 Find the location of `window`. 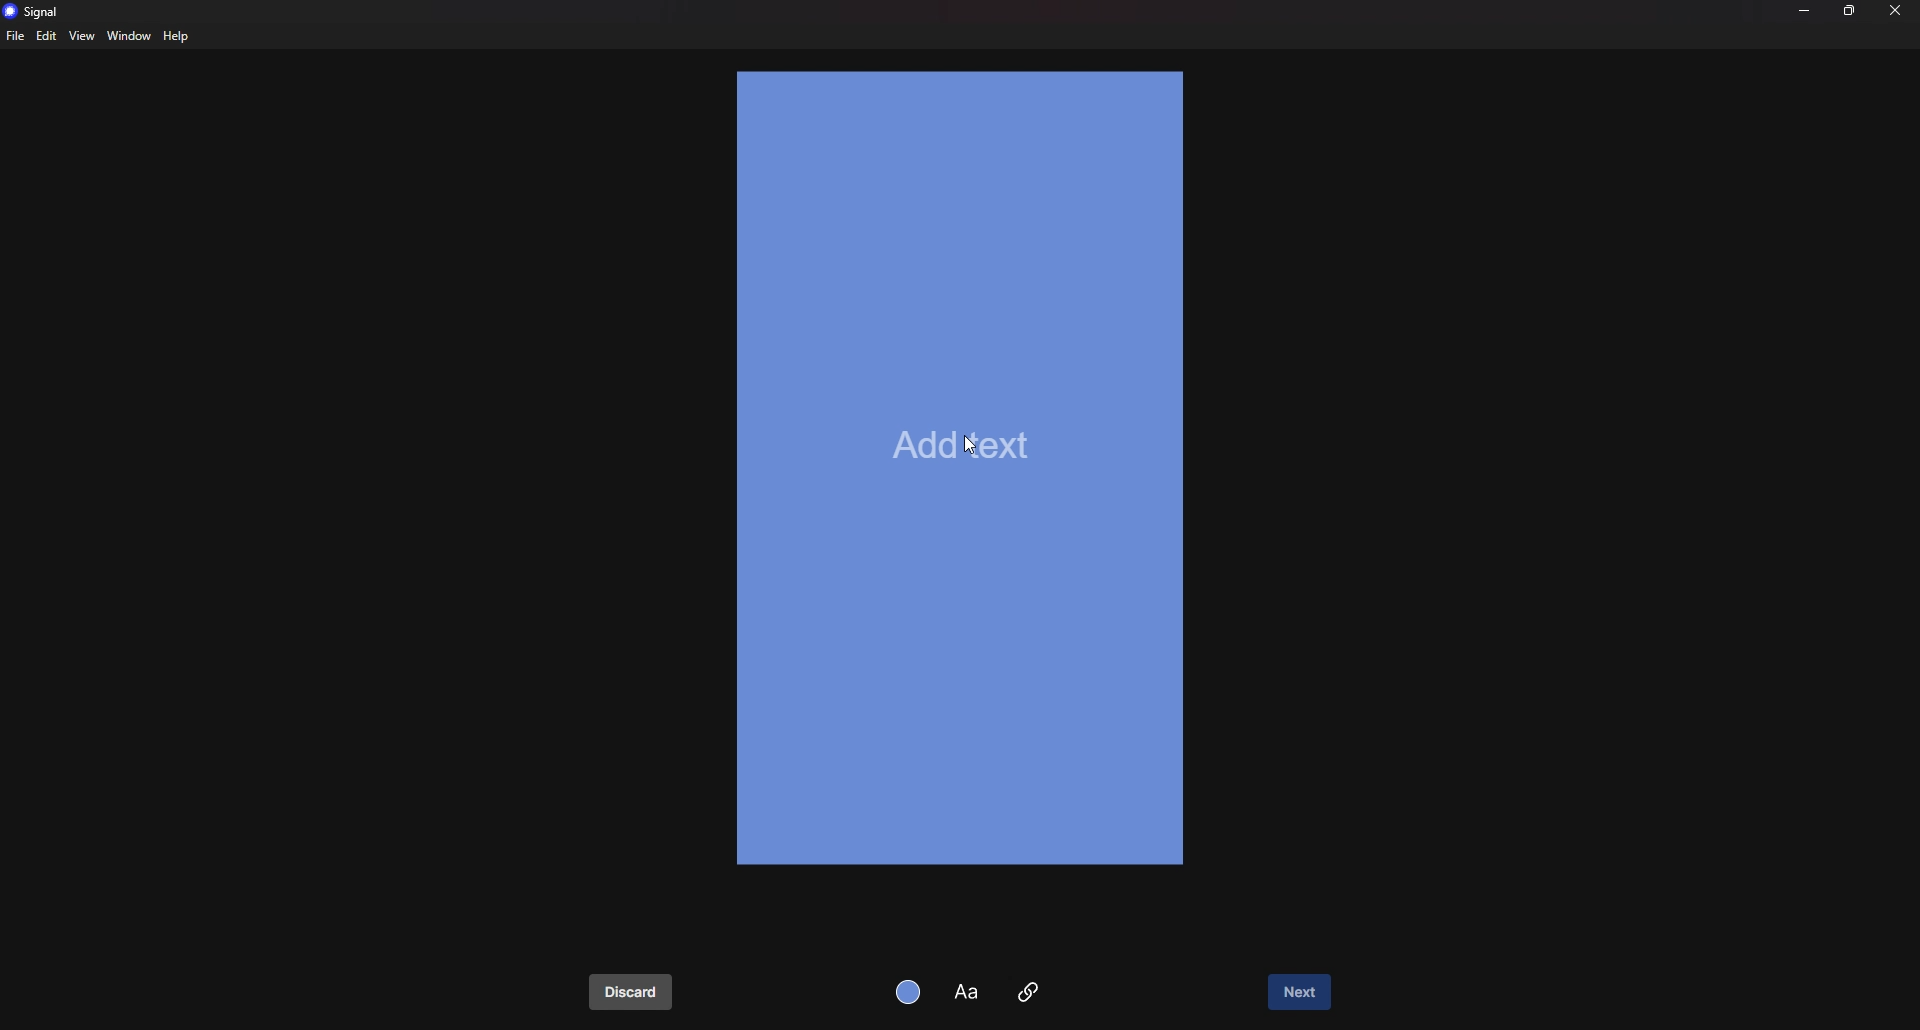

window is located at coordinates (128, 37).